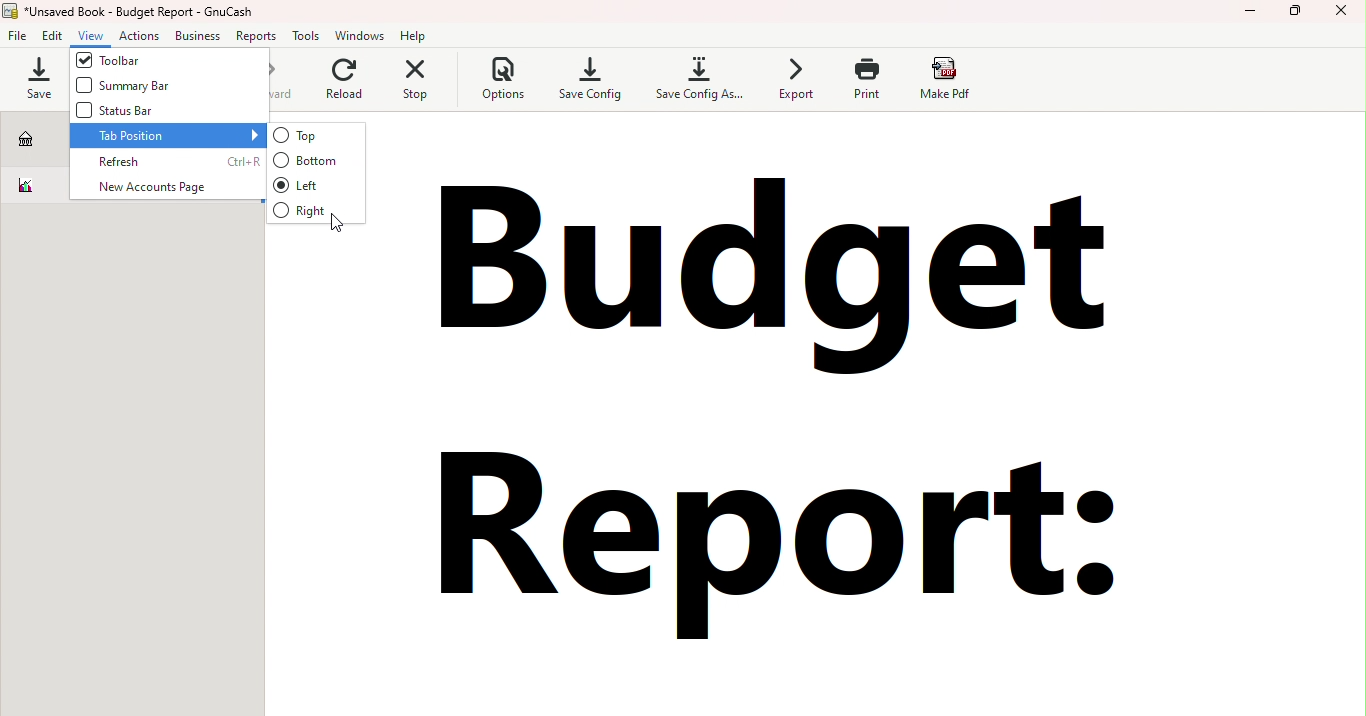 The width and height of the screenshot is (1366, 716). What do you see at coordinates (416, 35) in the screenshot?
I see `Help` at bounding box center [416, 35].